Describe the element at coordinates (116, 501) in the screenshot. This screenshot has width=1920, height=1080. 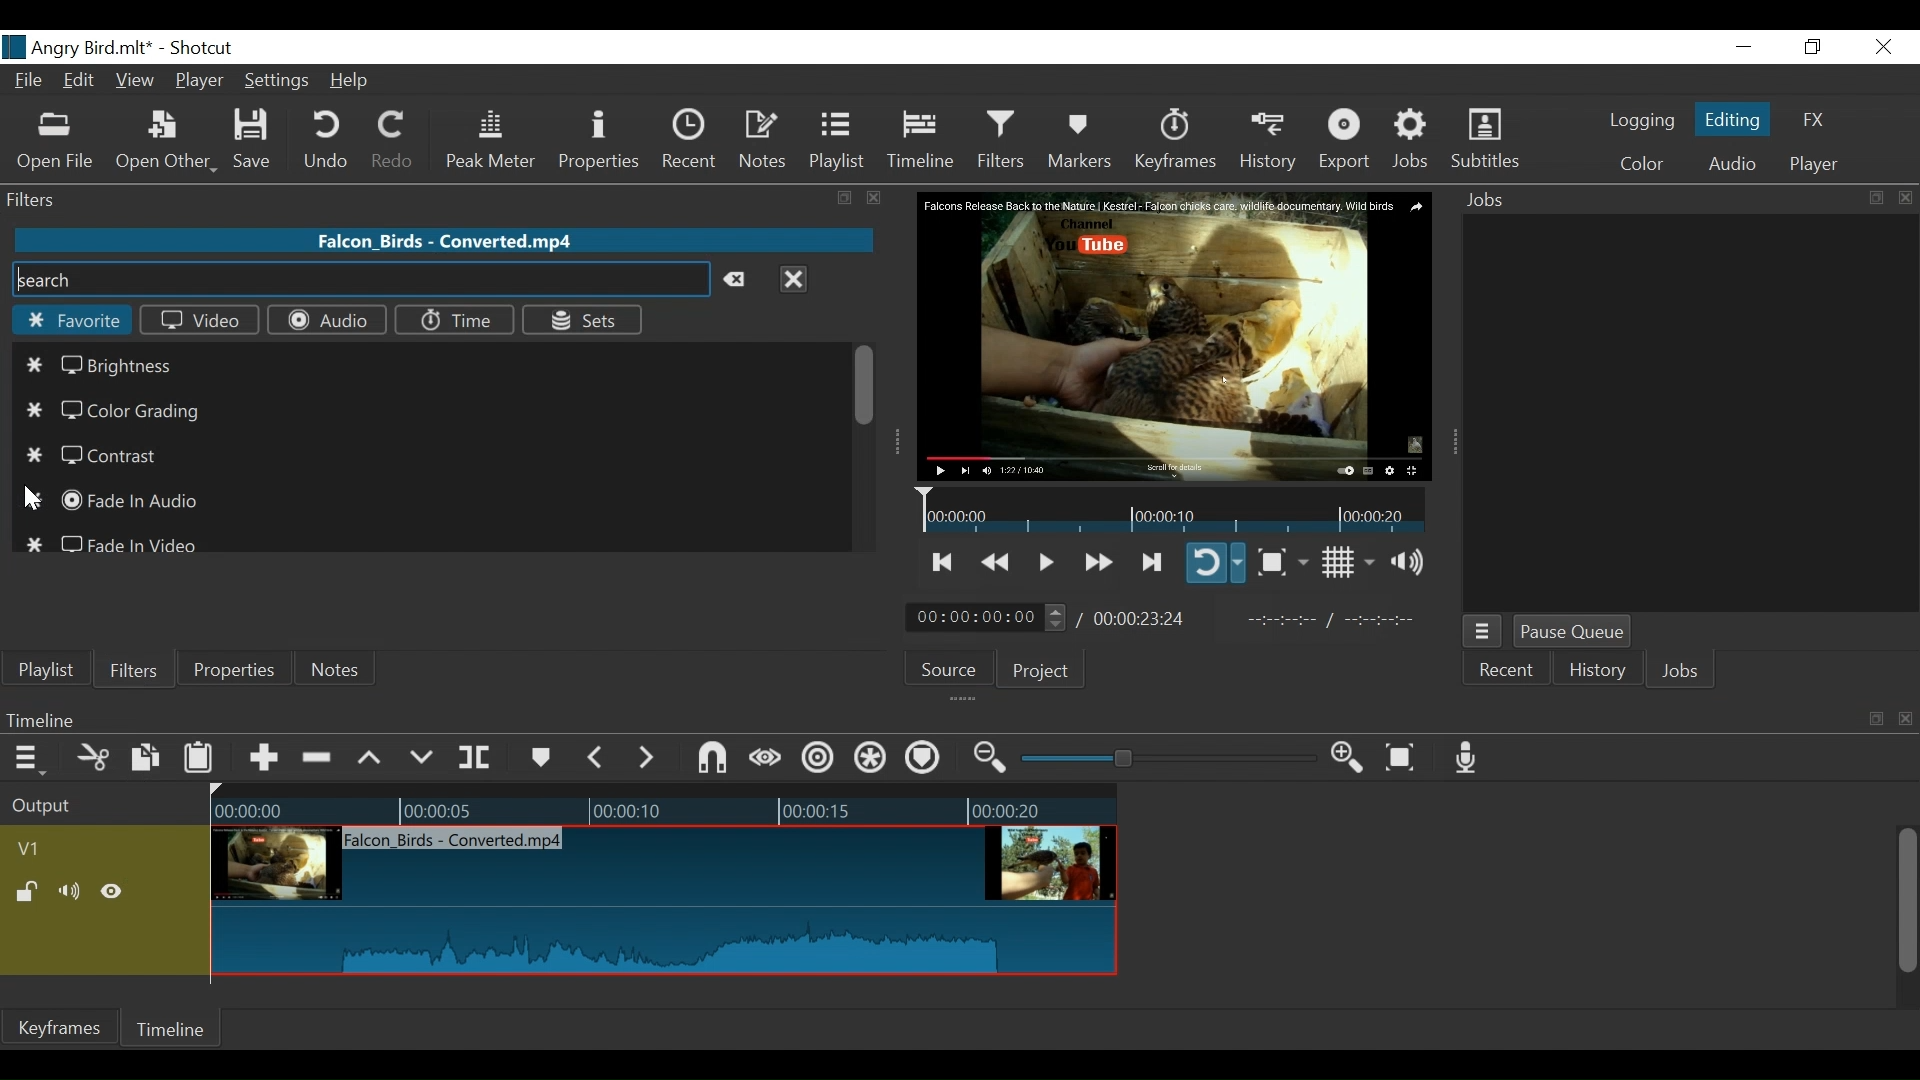
I see `Fade in Audio` at that location.